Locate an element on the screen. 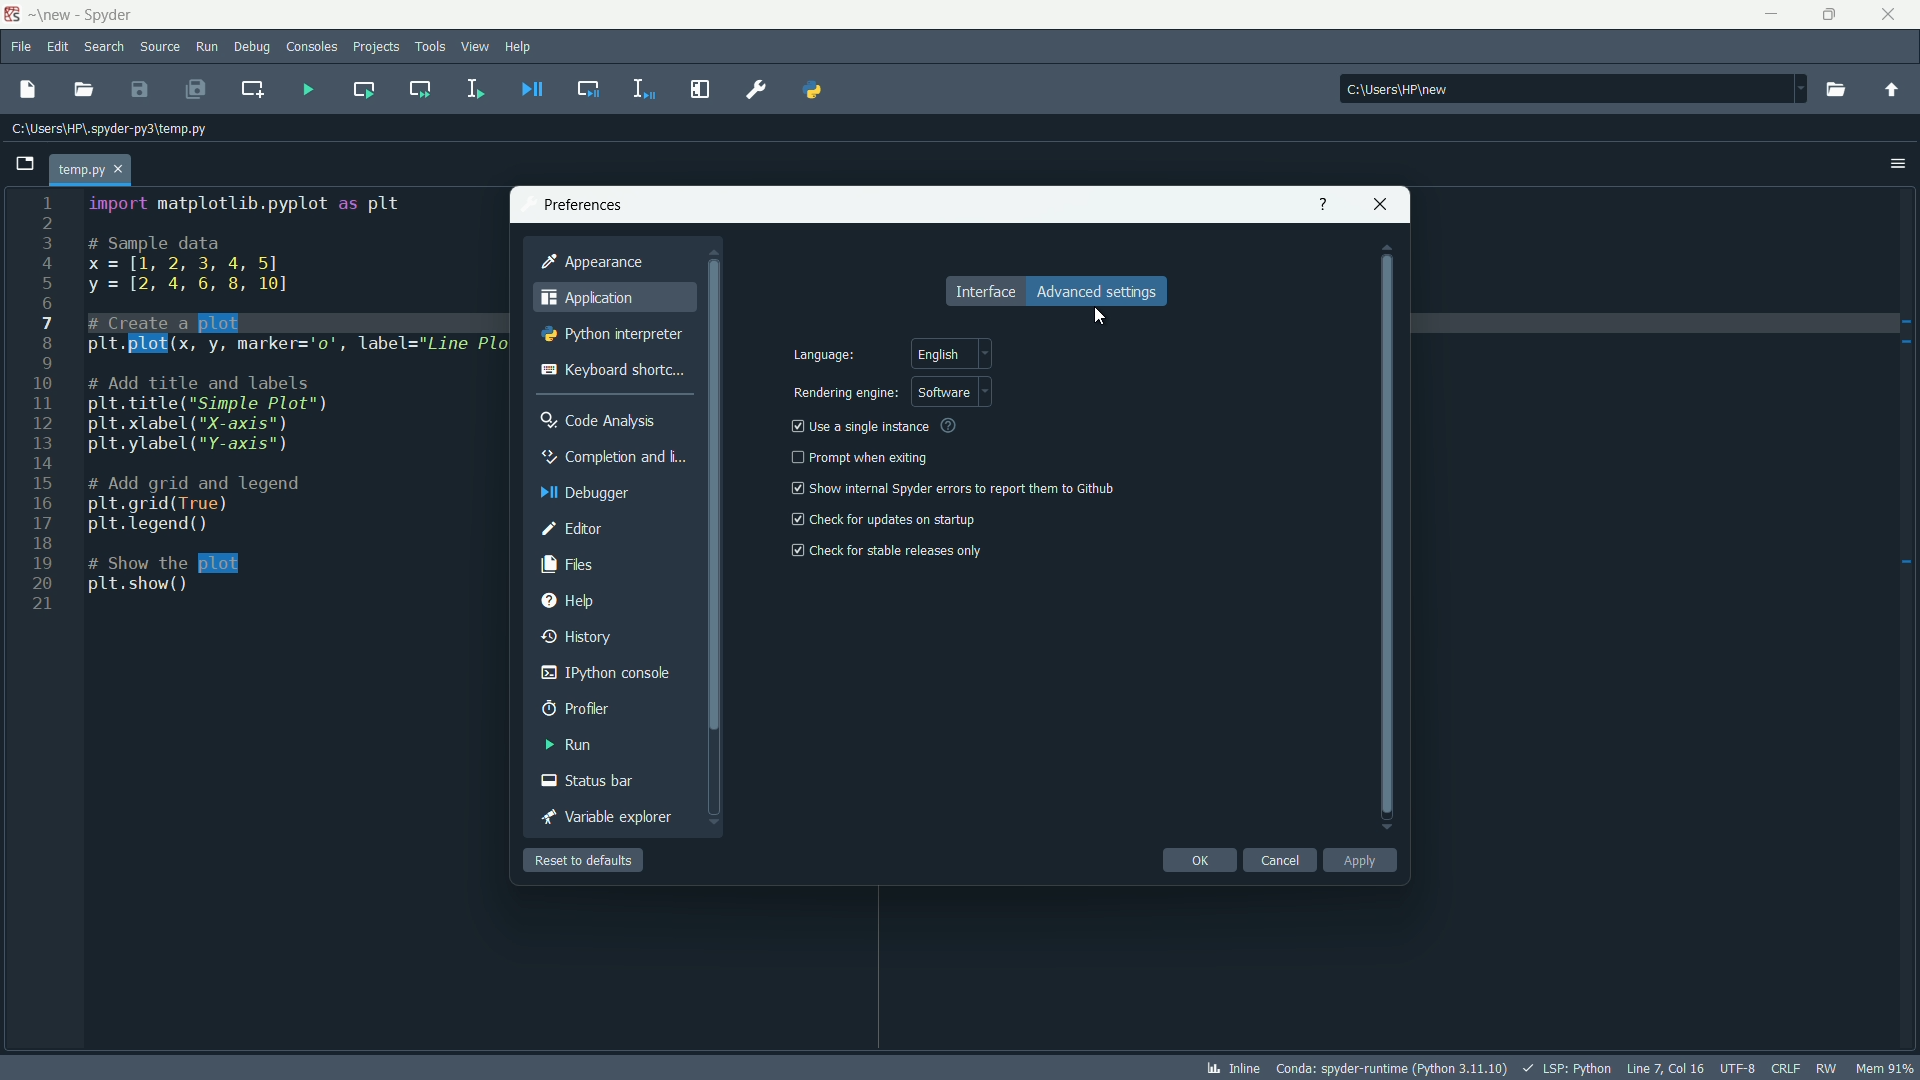 Image resolution: width=1920 pixels, height=1080 pixels. debugger is located at coordinates (585, 493).